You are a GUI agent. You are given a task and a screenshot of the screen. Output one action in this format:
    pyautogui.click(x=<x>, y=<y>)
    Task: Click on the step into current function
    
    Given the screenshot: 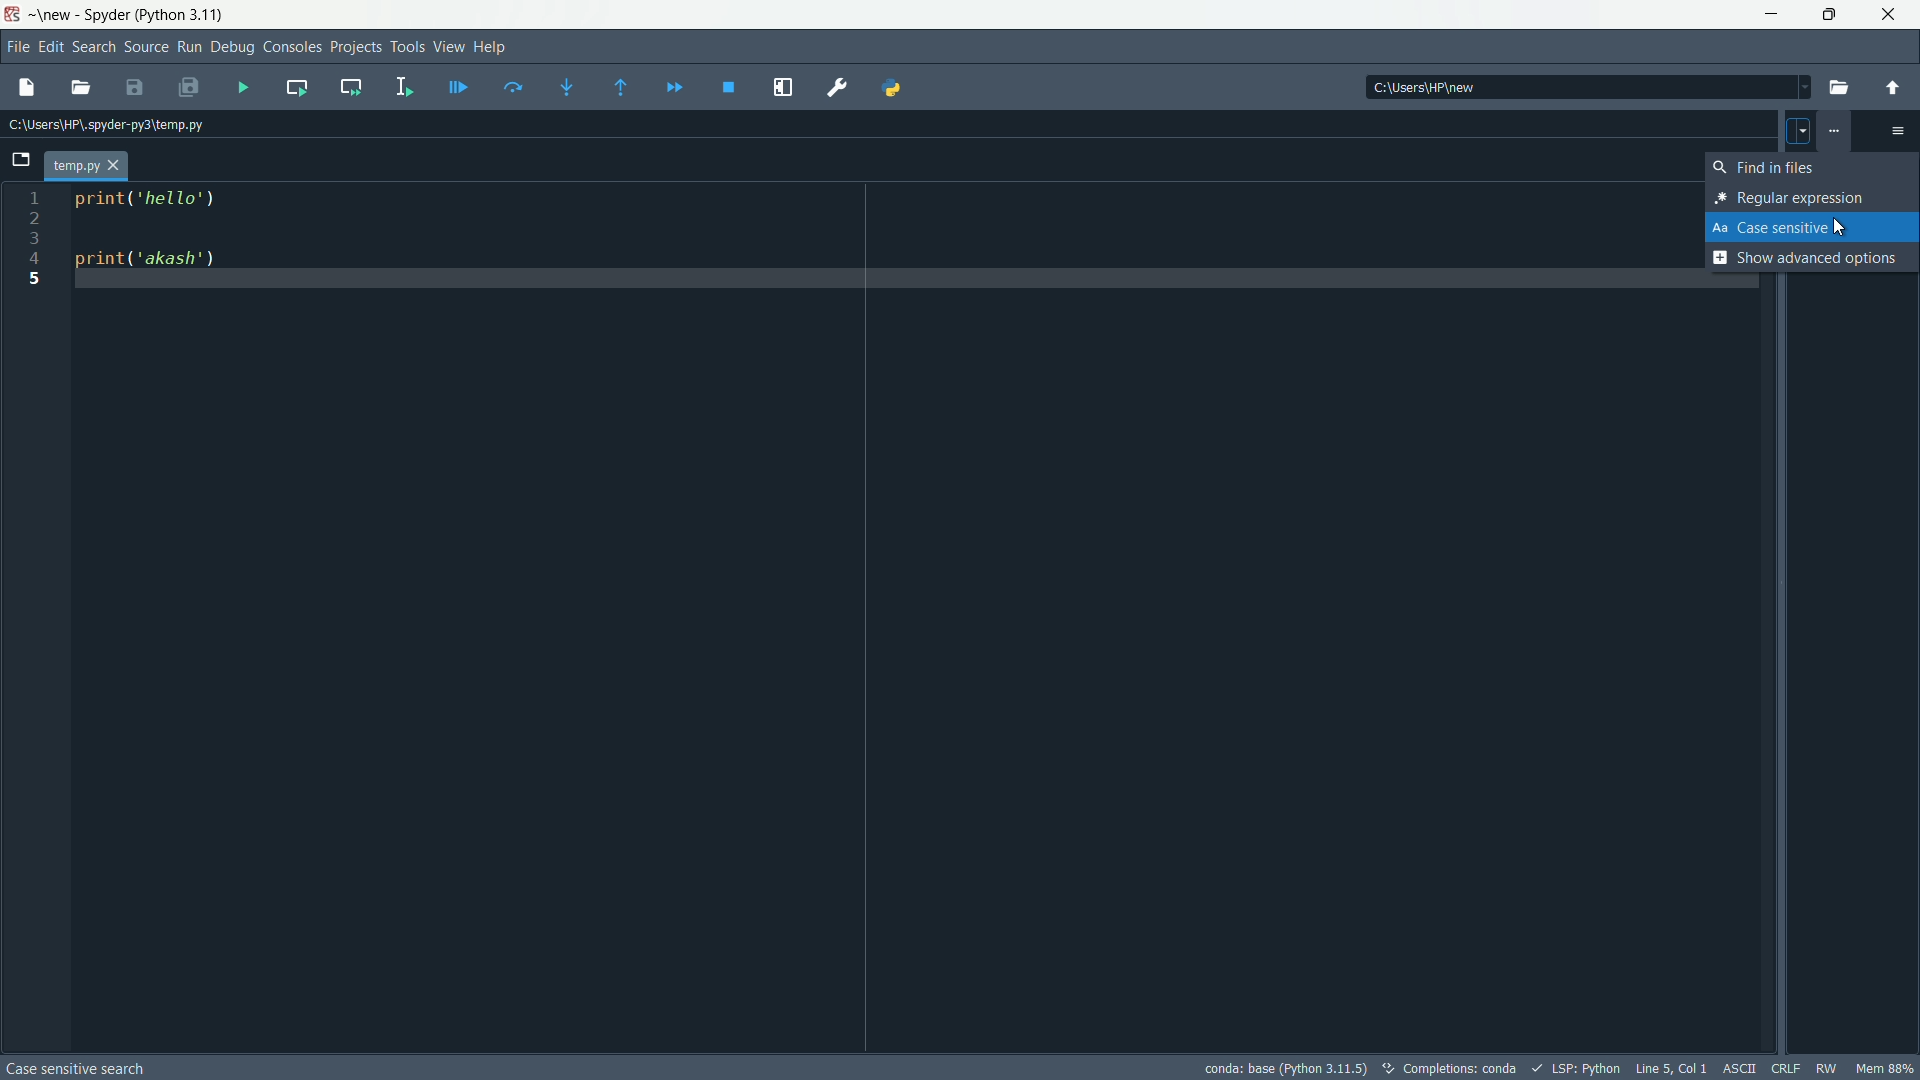 What is the action you would take?
    pyautogui.click(x=567, y=88)
    